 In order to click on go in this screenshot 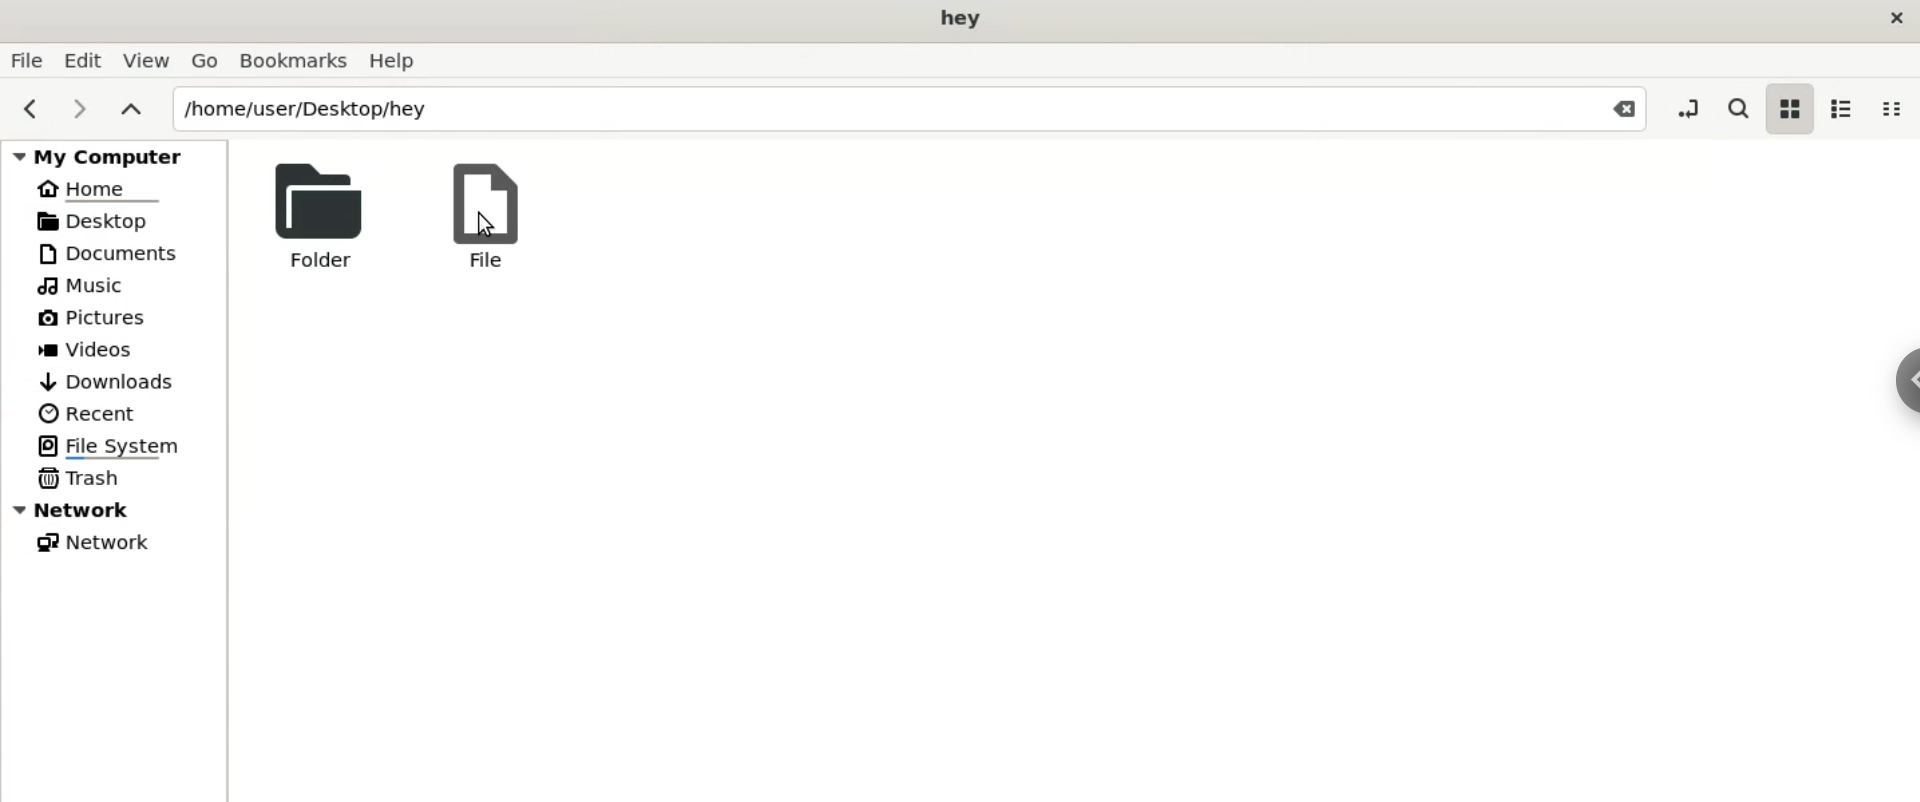, I will do `click(205, 61)`.